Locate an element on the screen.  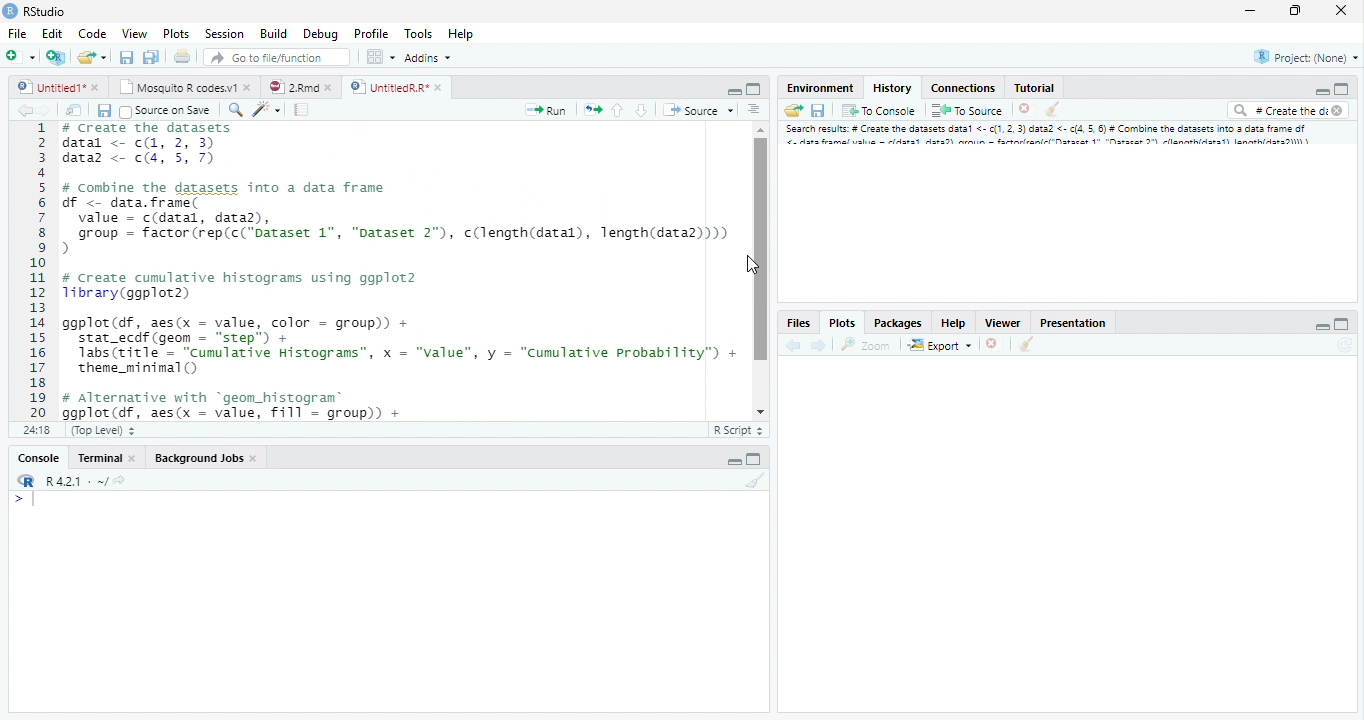
Plots is located at coordinates (176, 35).